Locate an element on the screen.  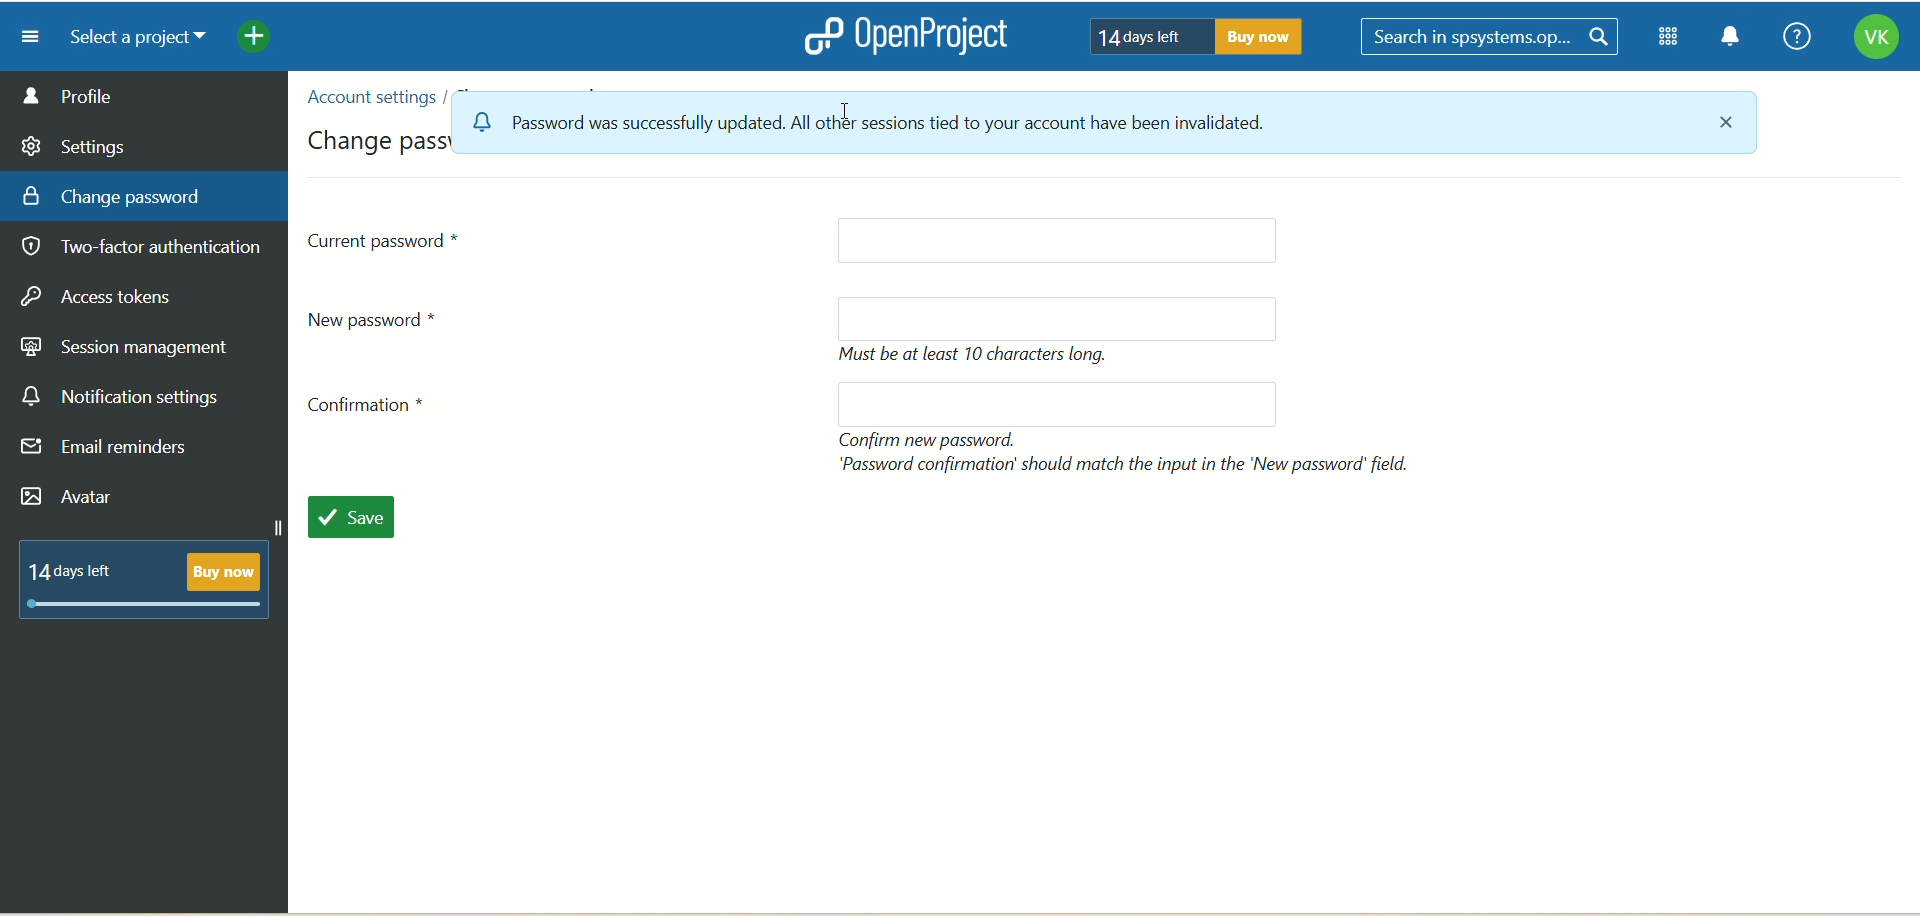
access takers is located at coordinates (105, 298).